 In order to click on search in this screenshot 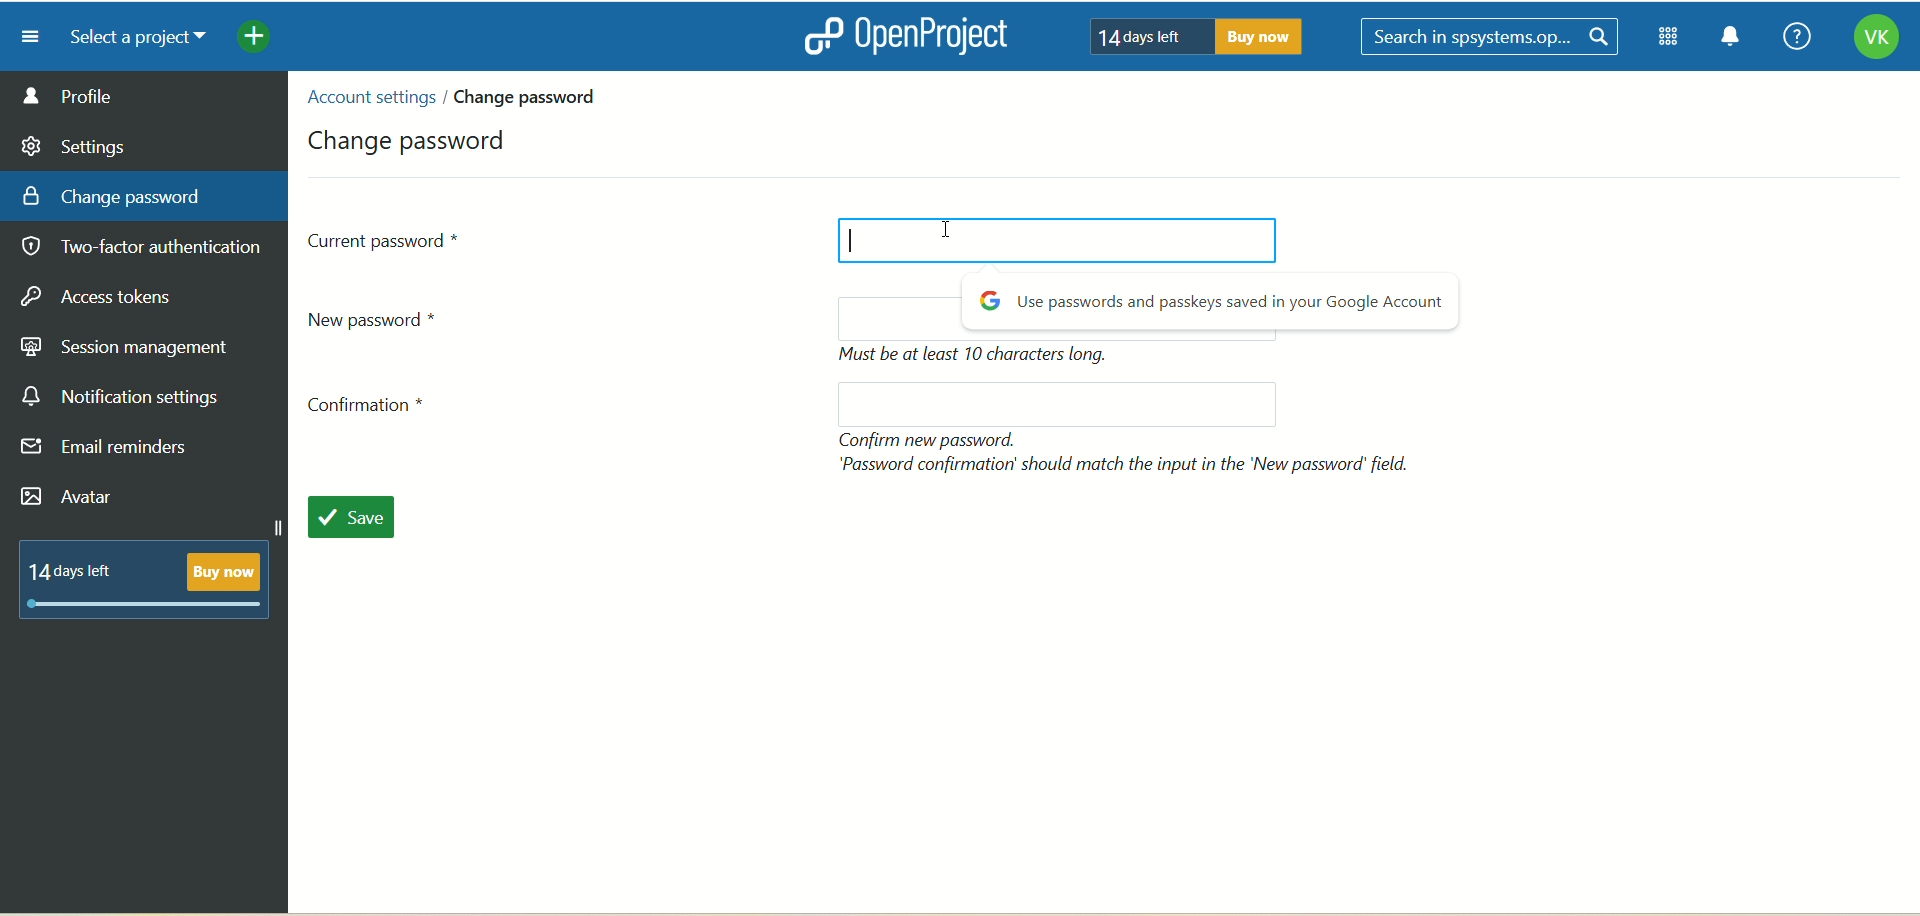, I will do `click(1493, 38)`.